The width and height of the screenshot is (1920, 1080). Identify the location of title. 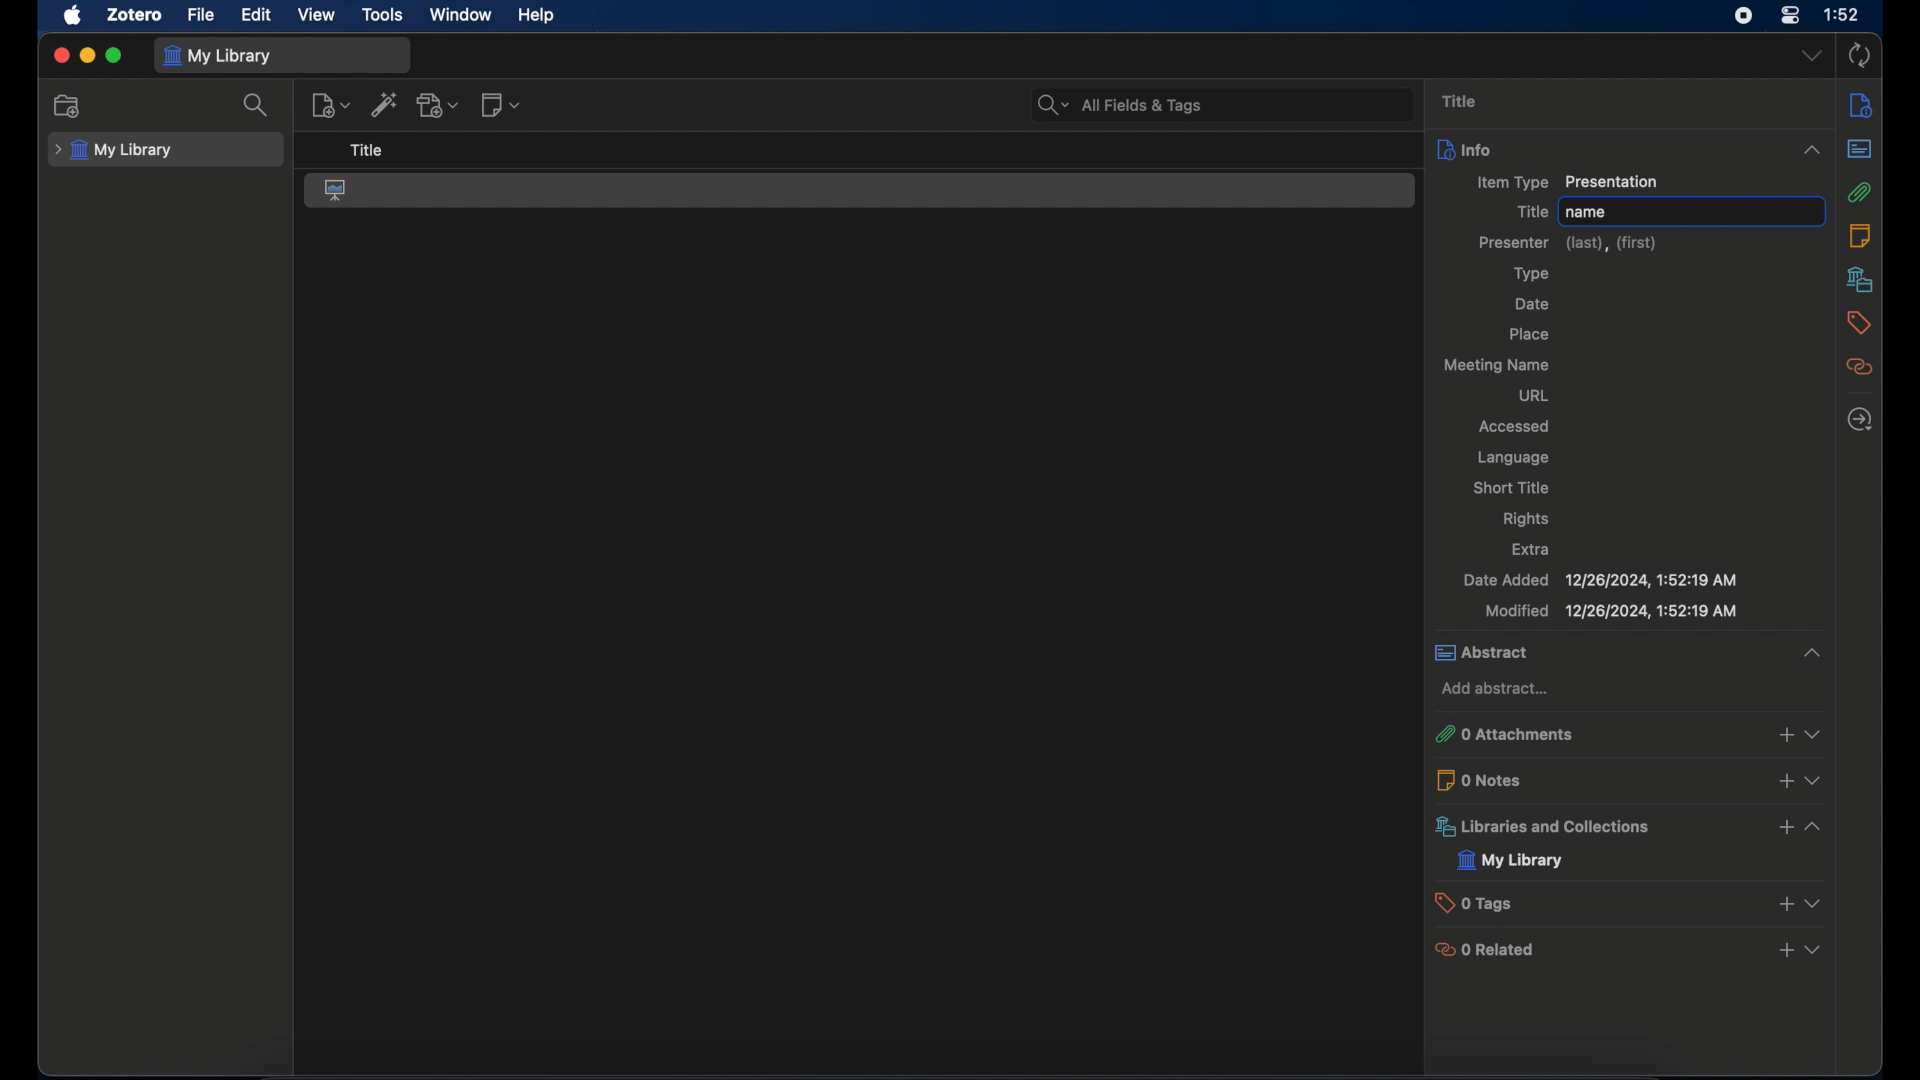
(365, 151).